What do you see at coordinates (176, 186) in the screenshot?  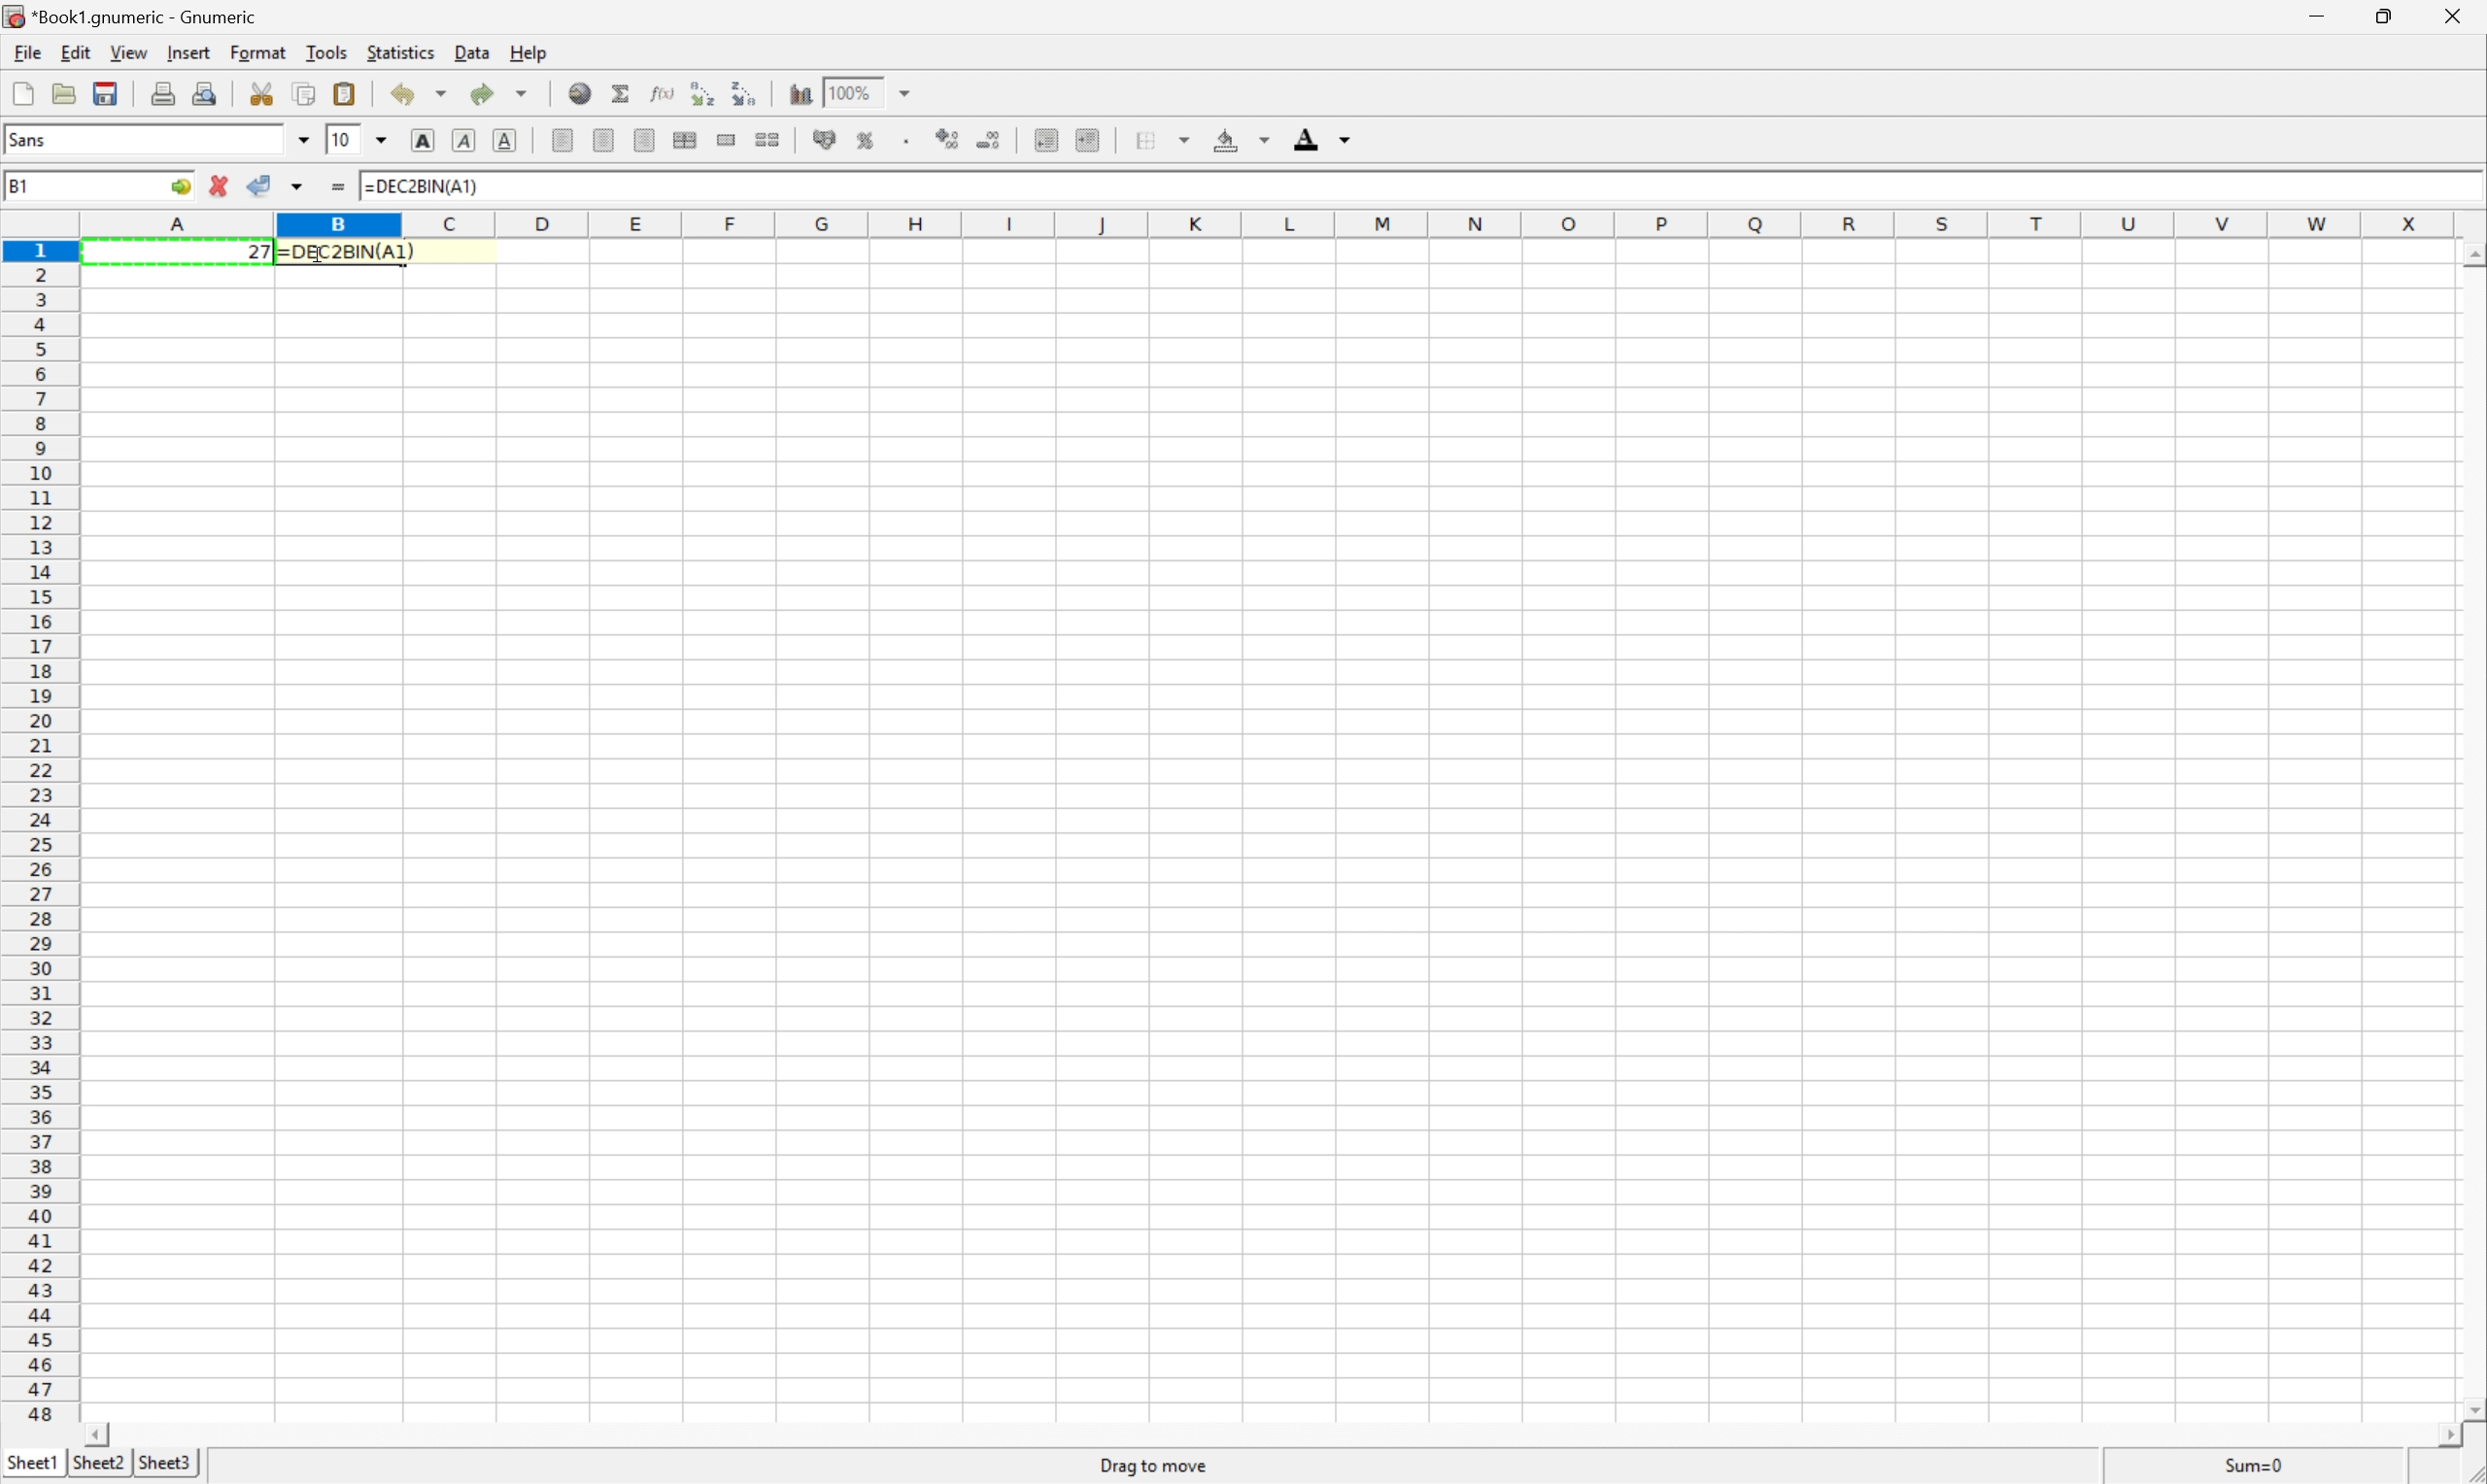 I see `Go to` at bounding box center [176, 186].